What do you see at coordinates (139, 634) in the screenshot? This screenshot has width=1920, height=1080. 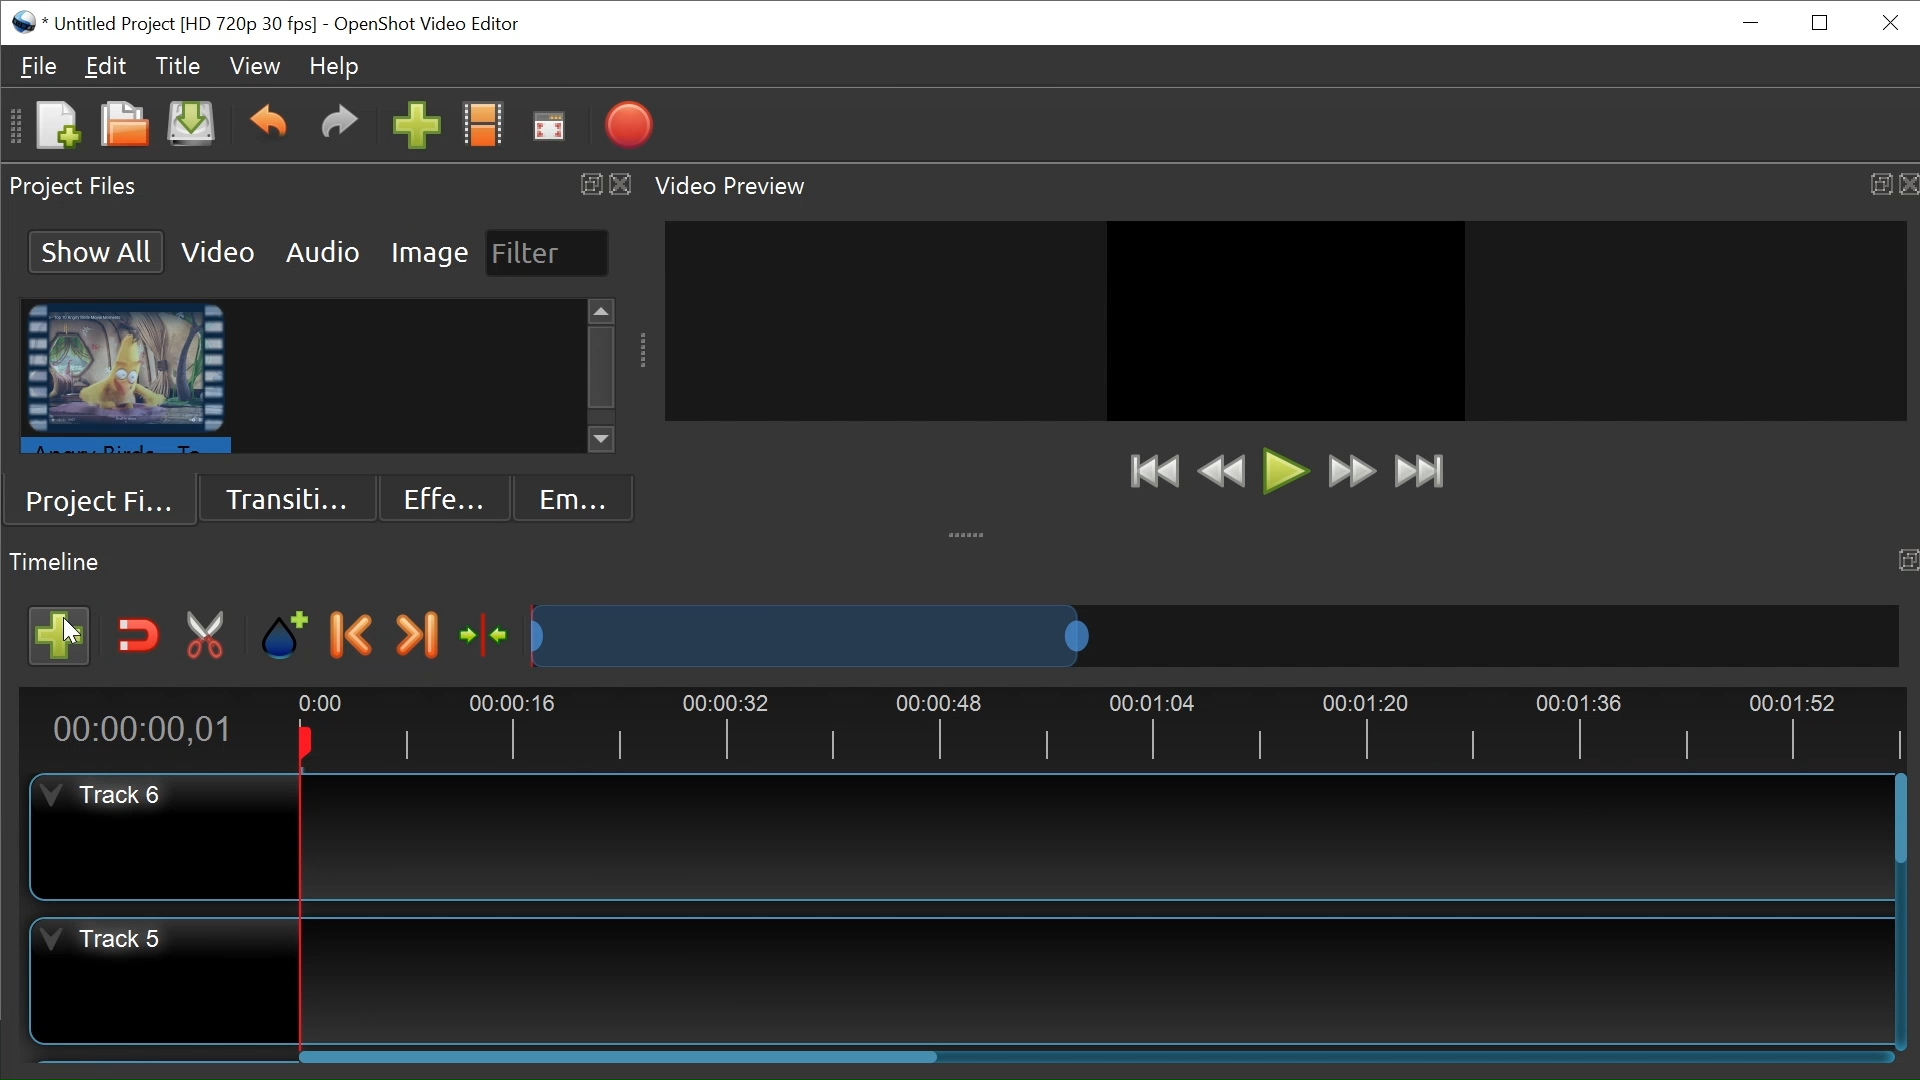 I see `Snap` at bounding box center [139, 634].